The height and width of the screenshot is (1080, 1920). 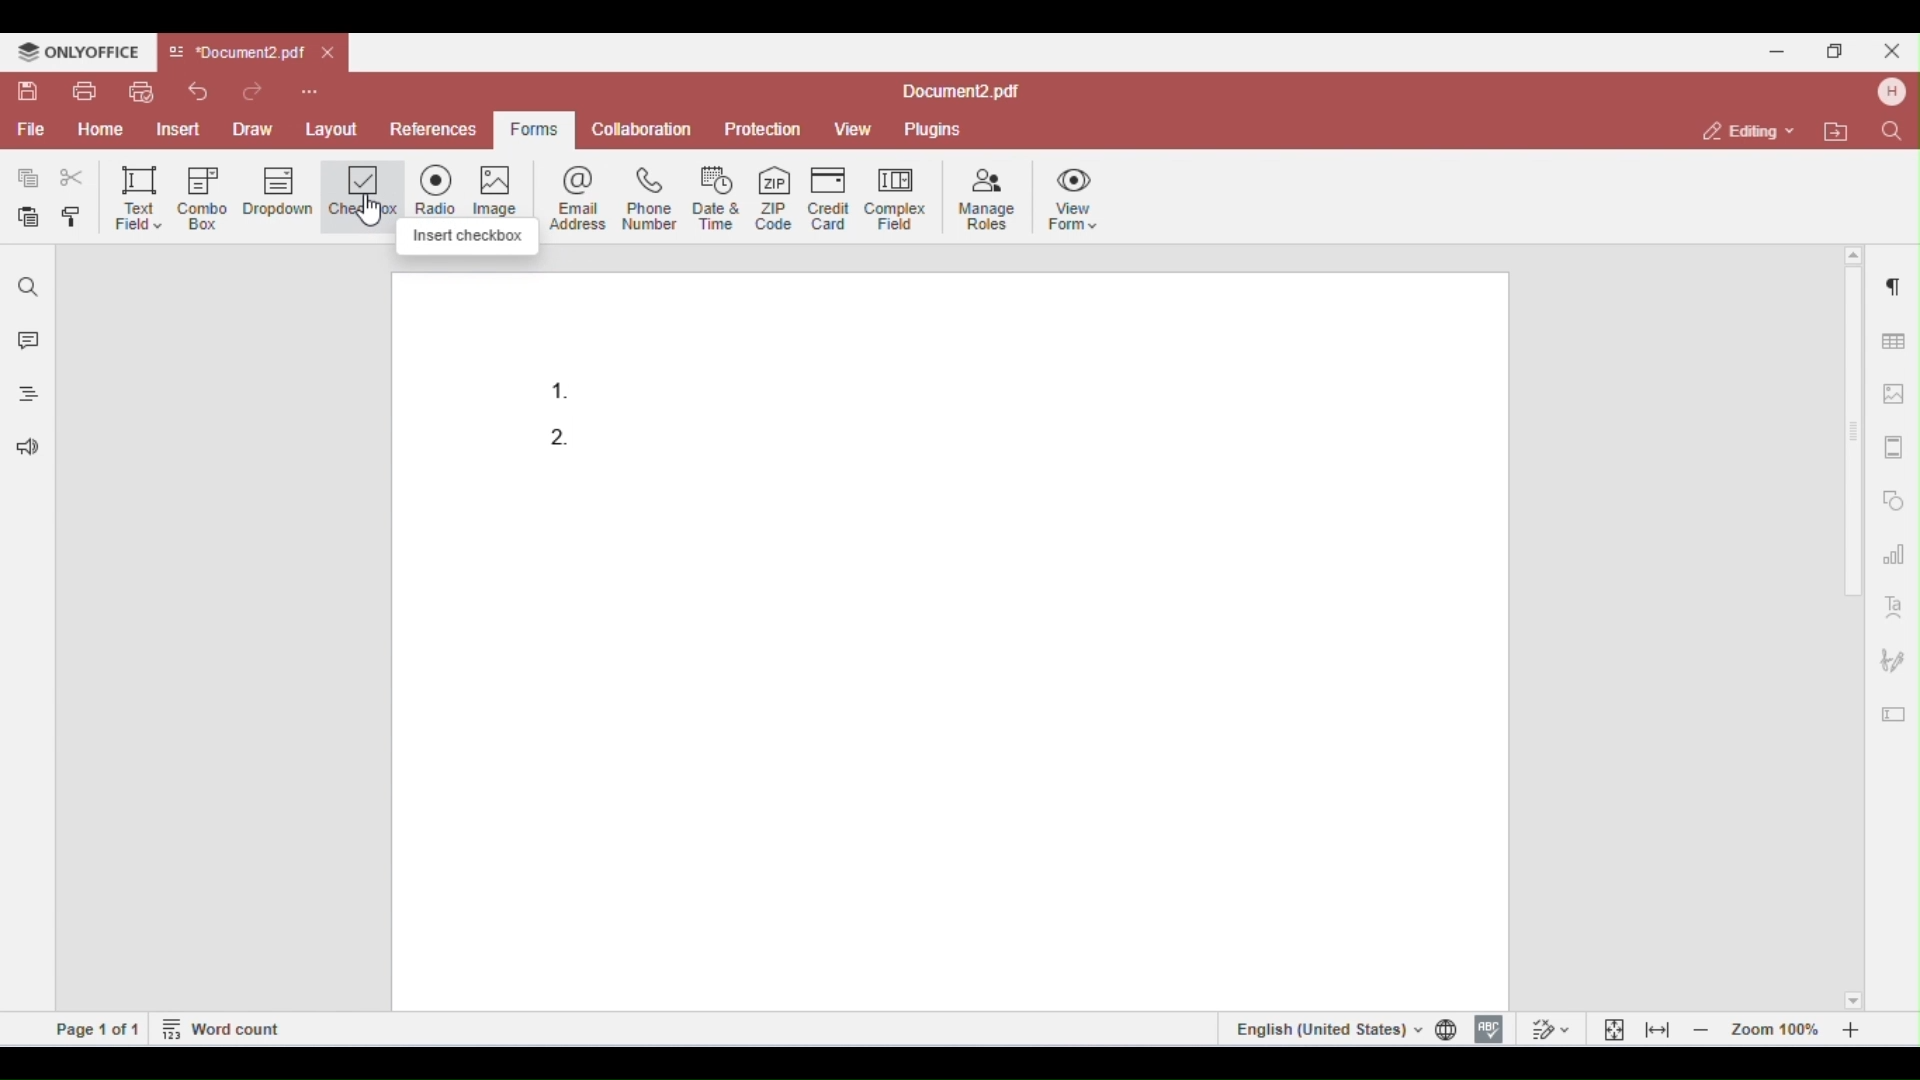 What do you see at coordinates (98, 1028) in the screenshot?
I see `page 1 of 1` at bounding box center [98, 1028].